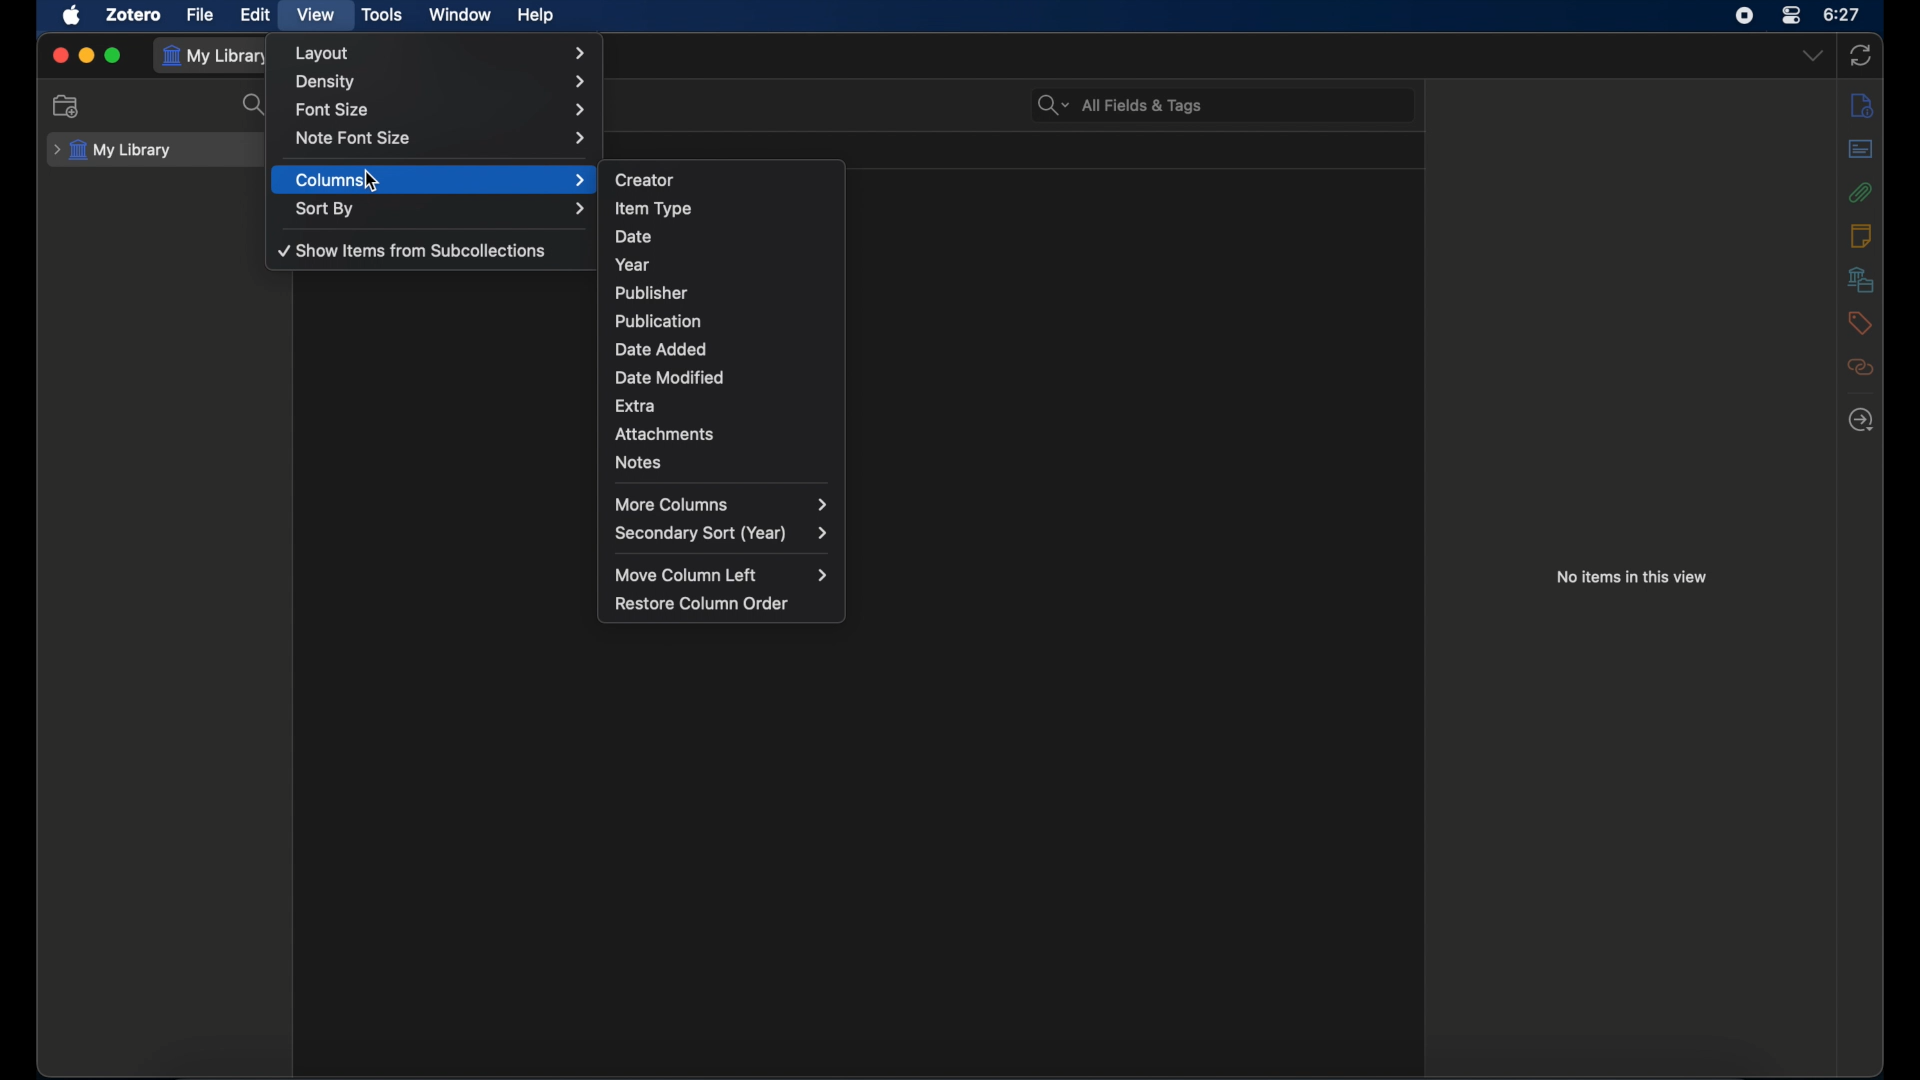 This screenshot has width=1920, height=1080. What do you see at coordinates (1841, 15) in the screenshot?
I see `time` at bounding box center [1841, 15].